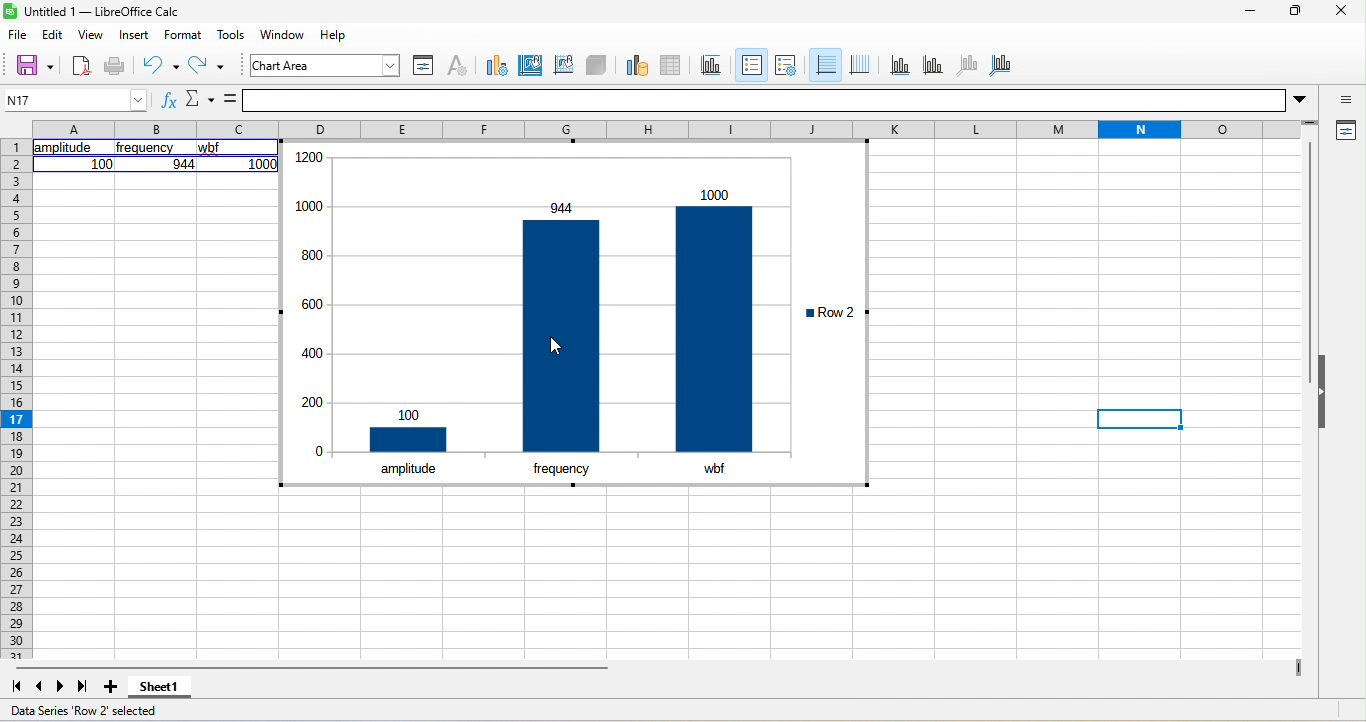 This screenshot has height=722, width=1366. I want to click on sheet 1, so click(160, 691).